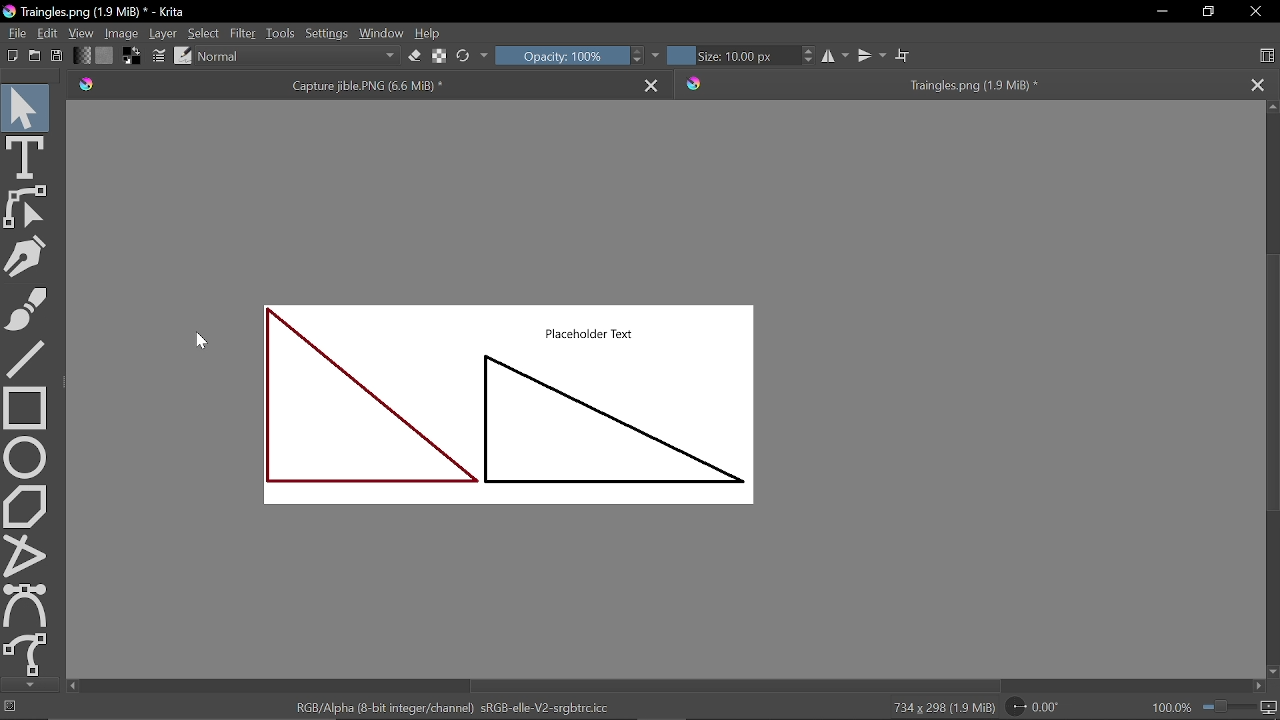  Describe the element at coordinates (458, 707) in the screenshot. I see `'RGB/Alpha (8-bit integer/channel) sRGB-elle-V2-srgbtrc.icc` at that location.